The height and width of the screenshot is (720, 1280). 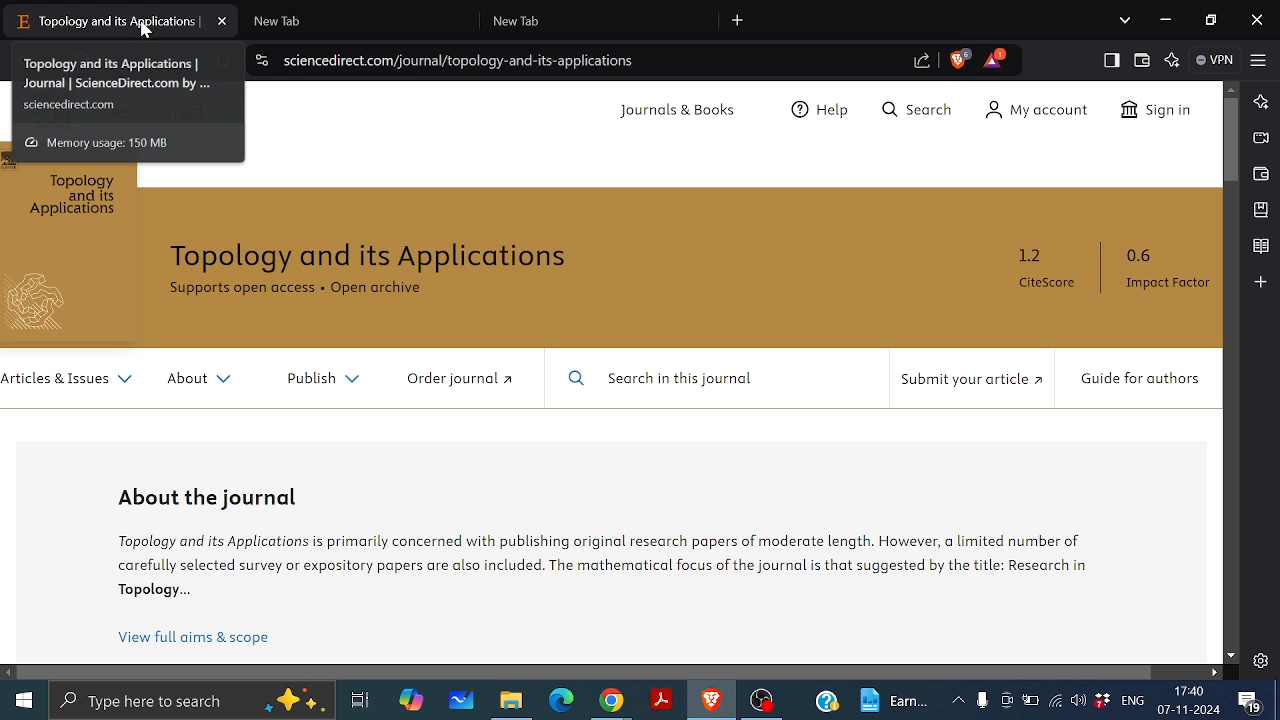 What do you see at coordinates (762, 702) in the screenshot?
I see `OBS studio` at bounding box center [762, 702].